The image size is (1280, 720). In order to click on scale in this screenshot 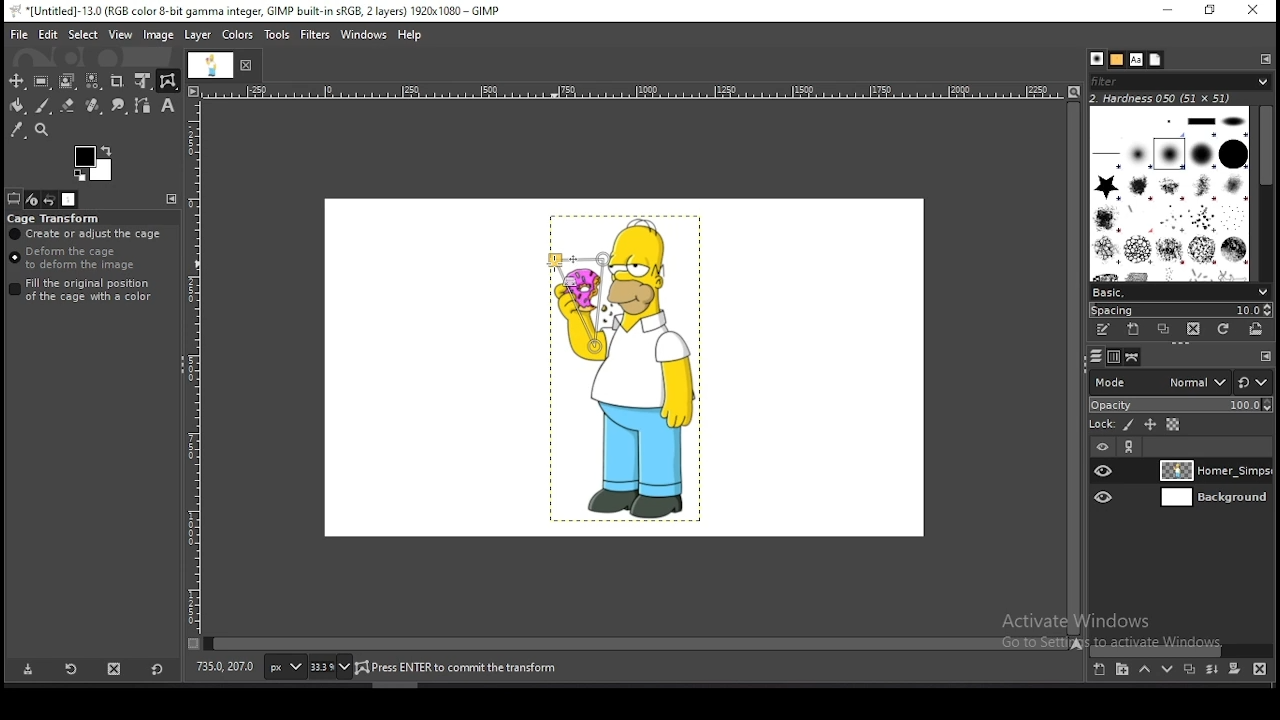, I will do `click(634, 92)`.